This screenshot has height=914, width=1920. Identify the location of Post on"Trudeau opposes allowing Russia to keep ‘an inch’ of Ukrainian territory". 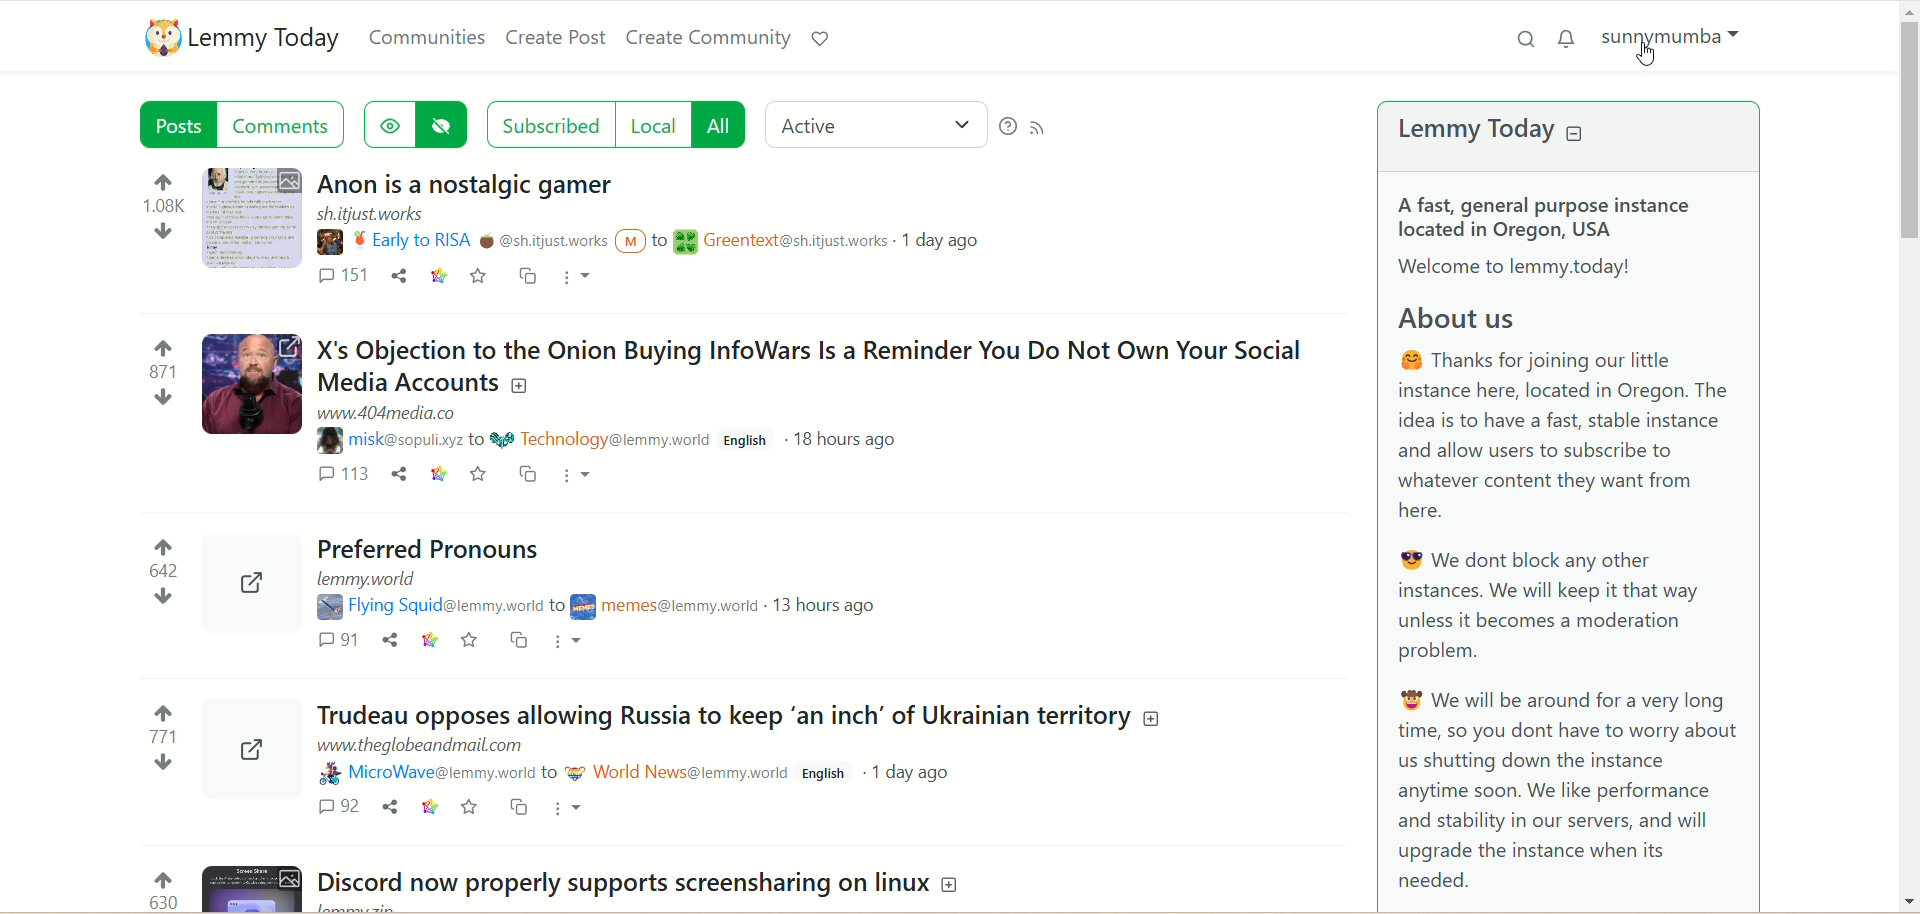
(731, 716).